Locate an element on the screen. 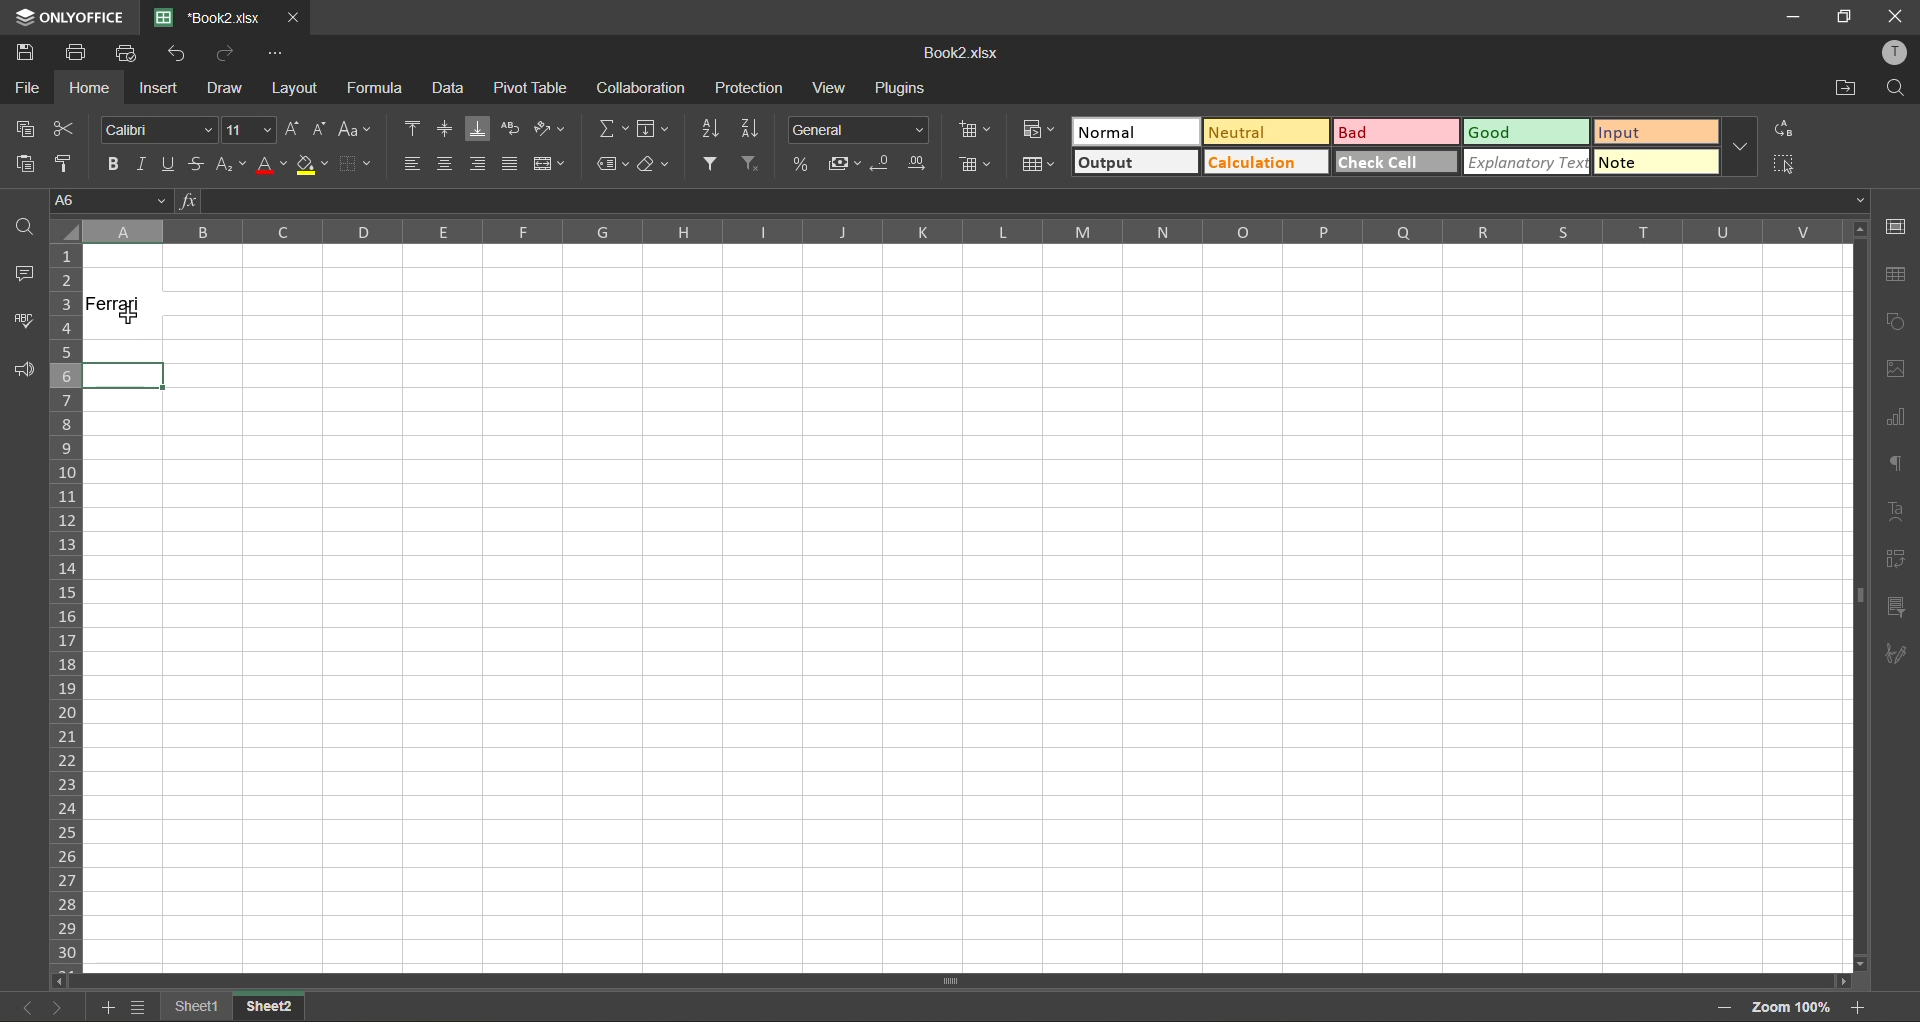 This screenshot has width=1920, height=1022. protection is located at coordinates (751, 88).